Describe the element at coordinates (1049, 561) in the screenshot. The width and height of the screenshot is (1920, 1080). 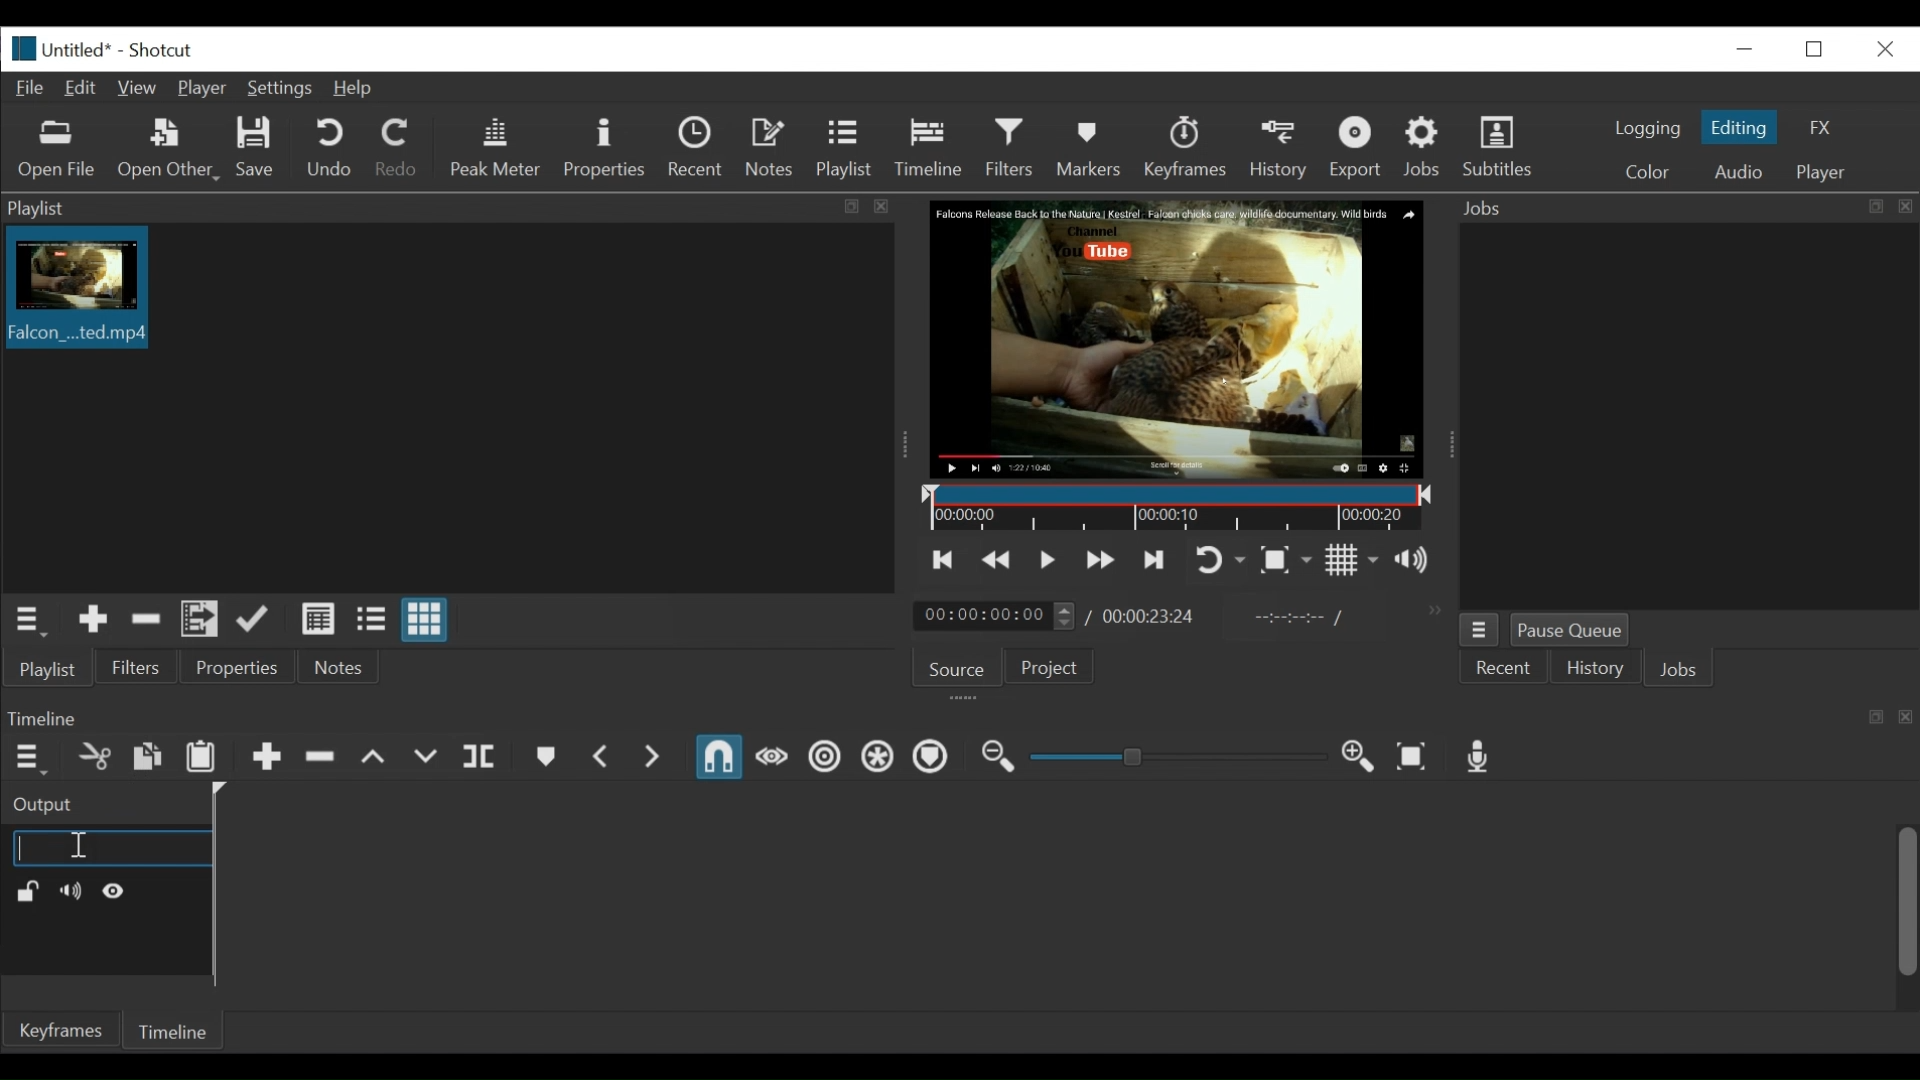
I see `Toggle play or pause` at that location.